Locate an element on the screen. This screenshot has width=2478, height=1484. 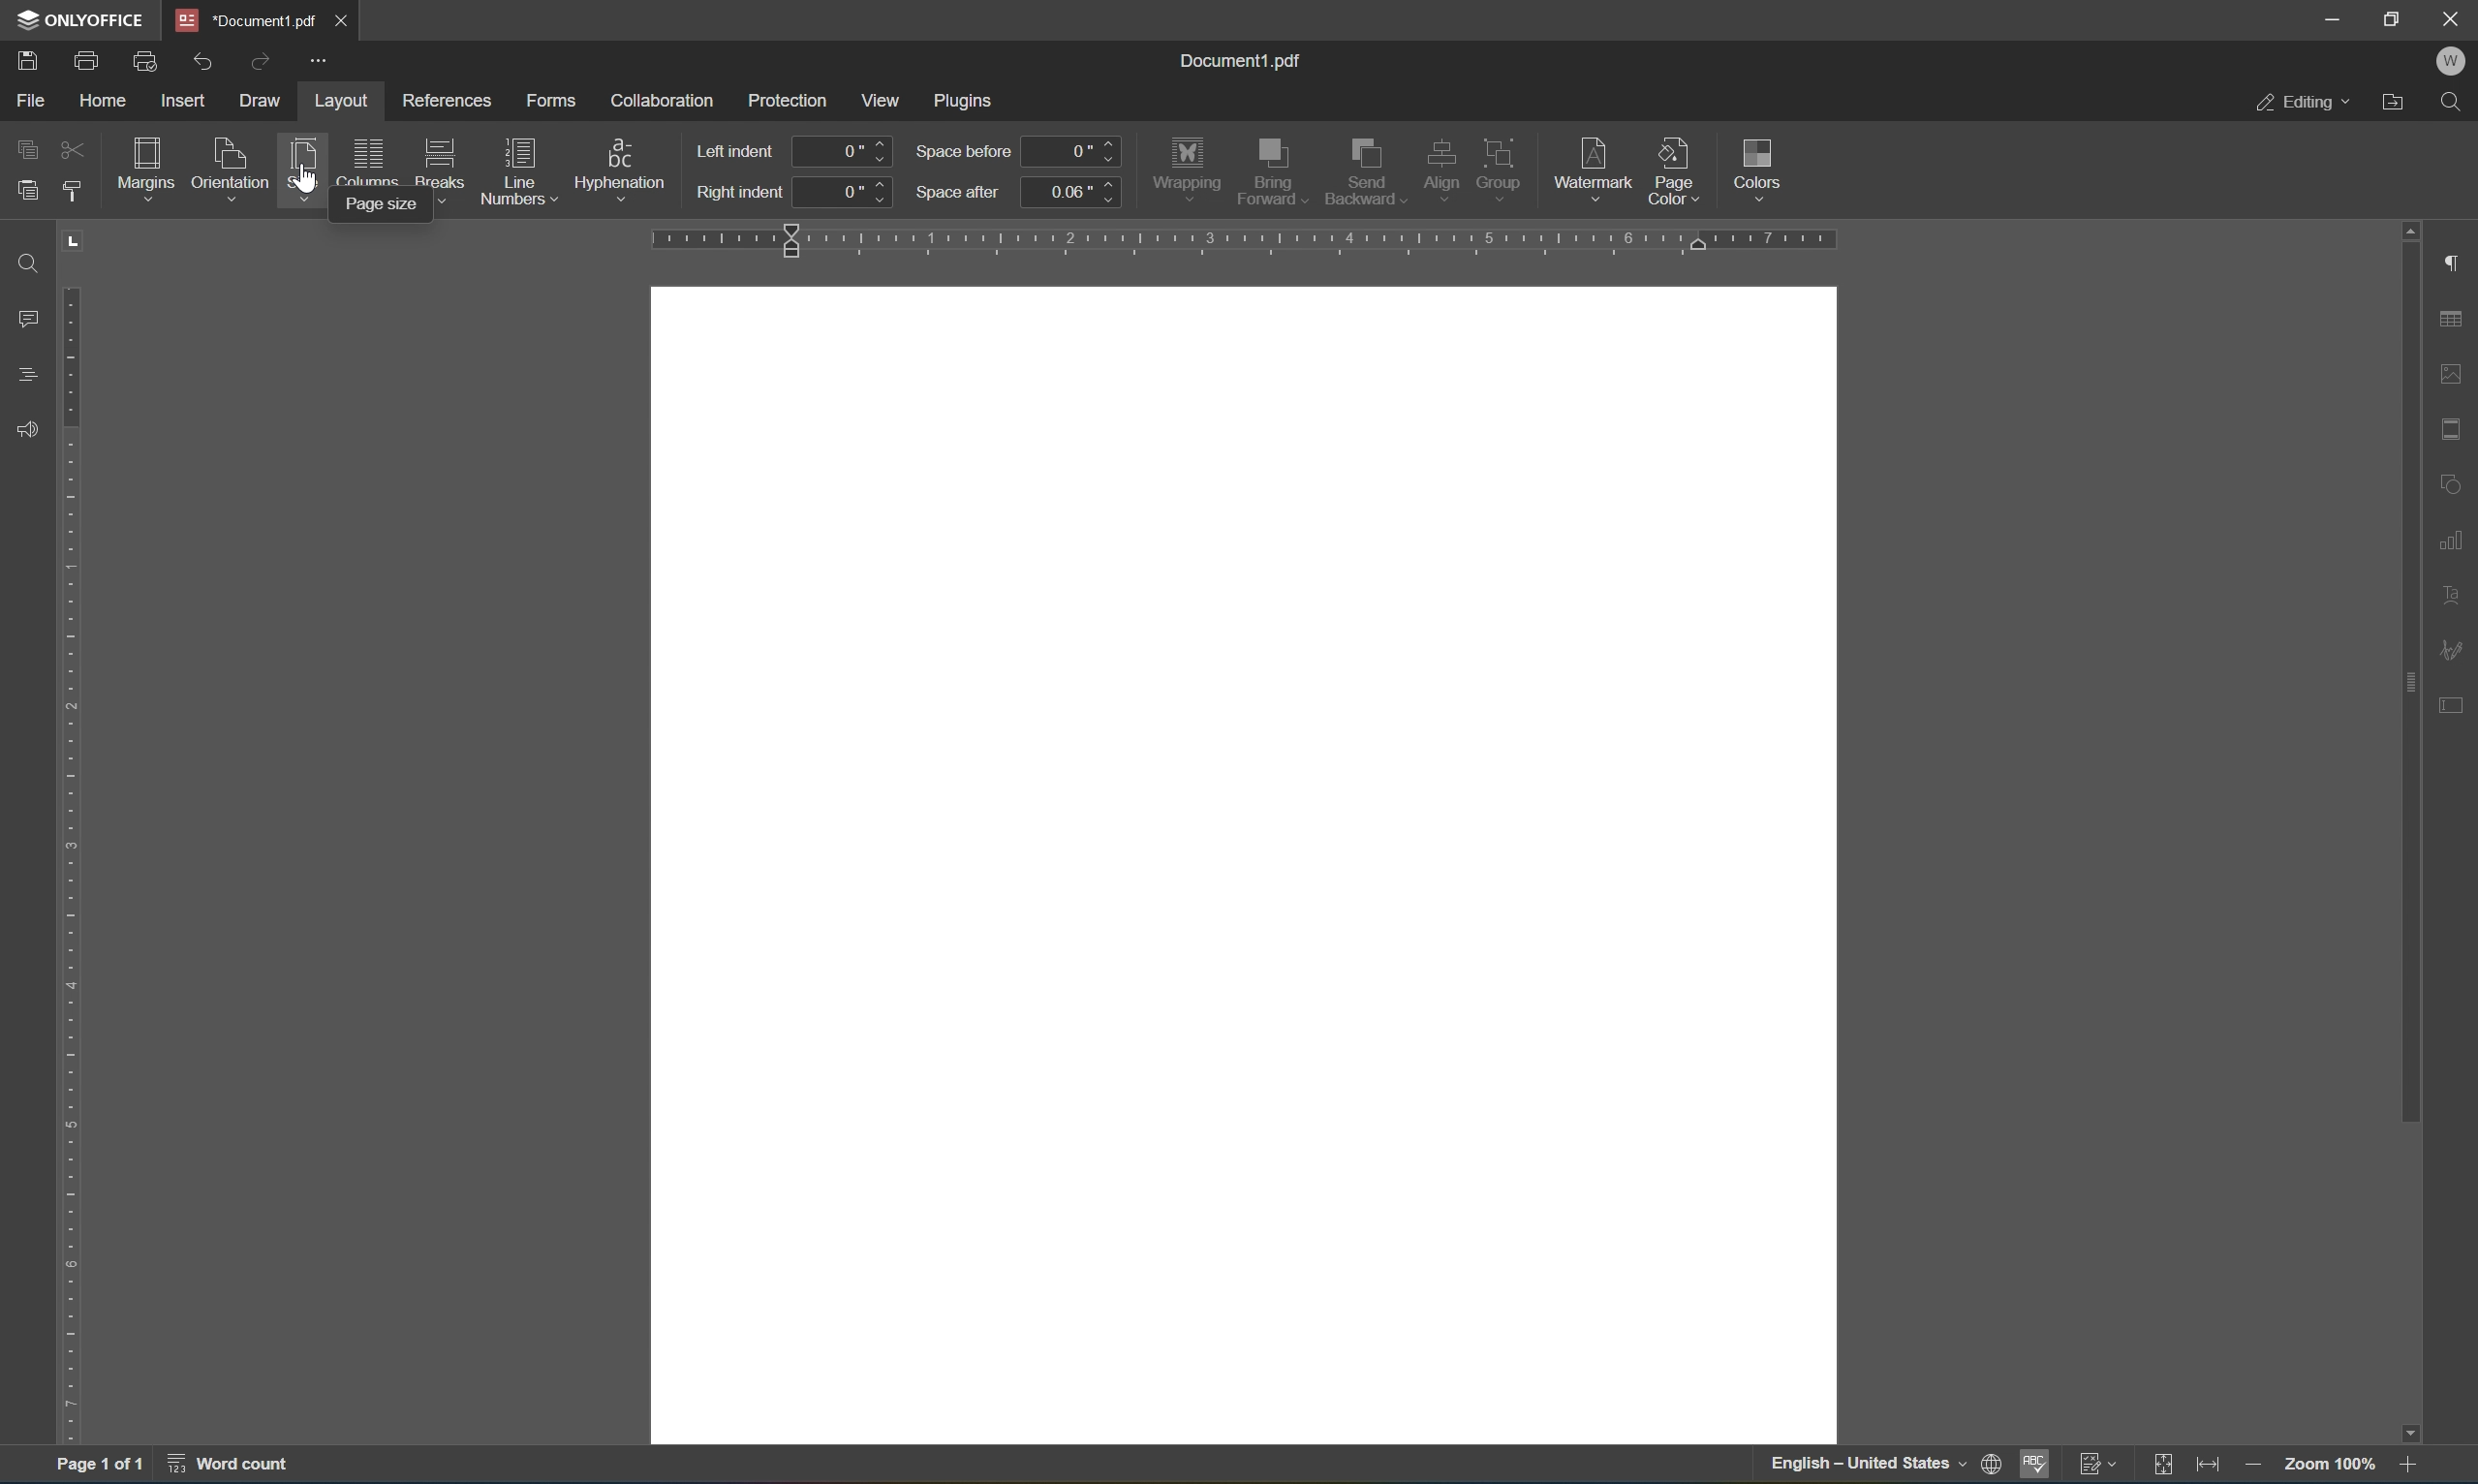
restore down is located at coordinates (2395, 16).